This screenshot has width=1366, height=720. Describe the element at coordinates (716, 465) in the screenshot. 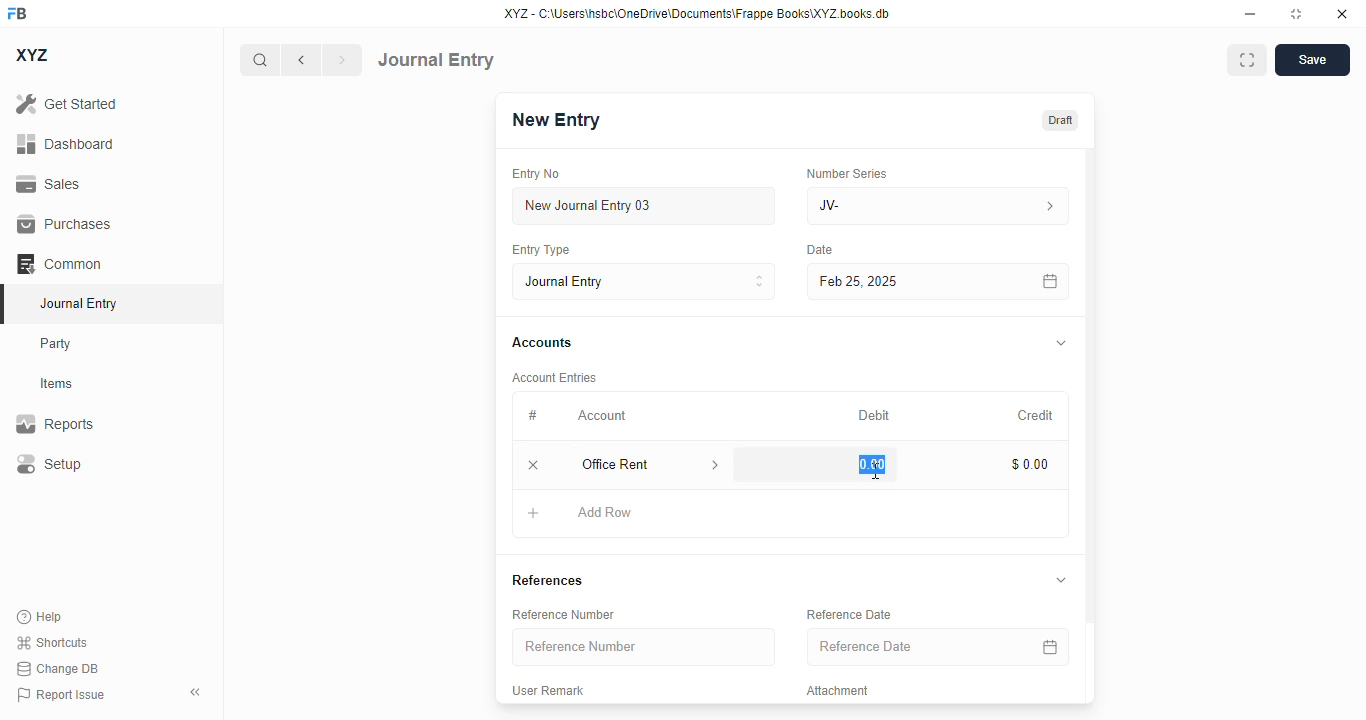

I see `account information` at that location.